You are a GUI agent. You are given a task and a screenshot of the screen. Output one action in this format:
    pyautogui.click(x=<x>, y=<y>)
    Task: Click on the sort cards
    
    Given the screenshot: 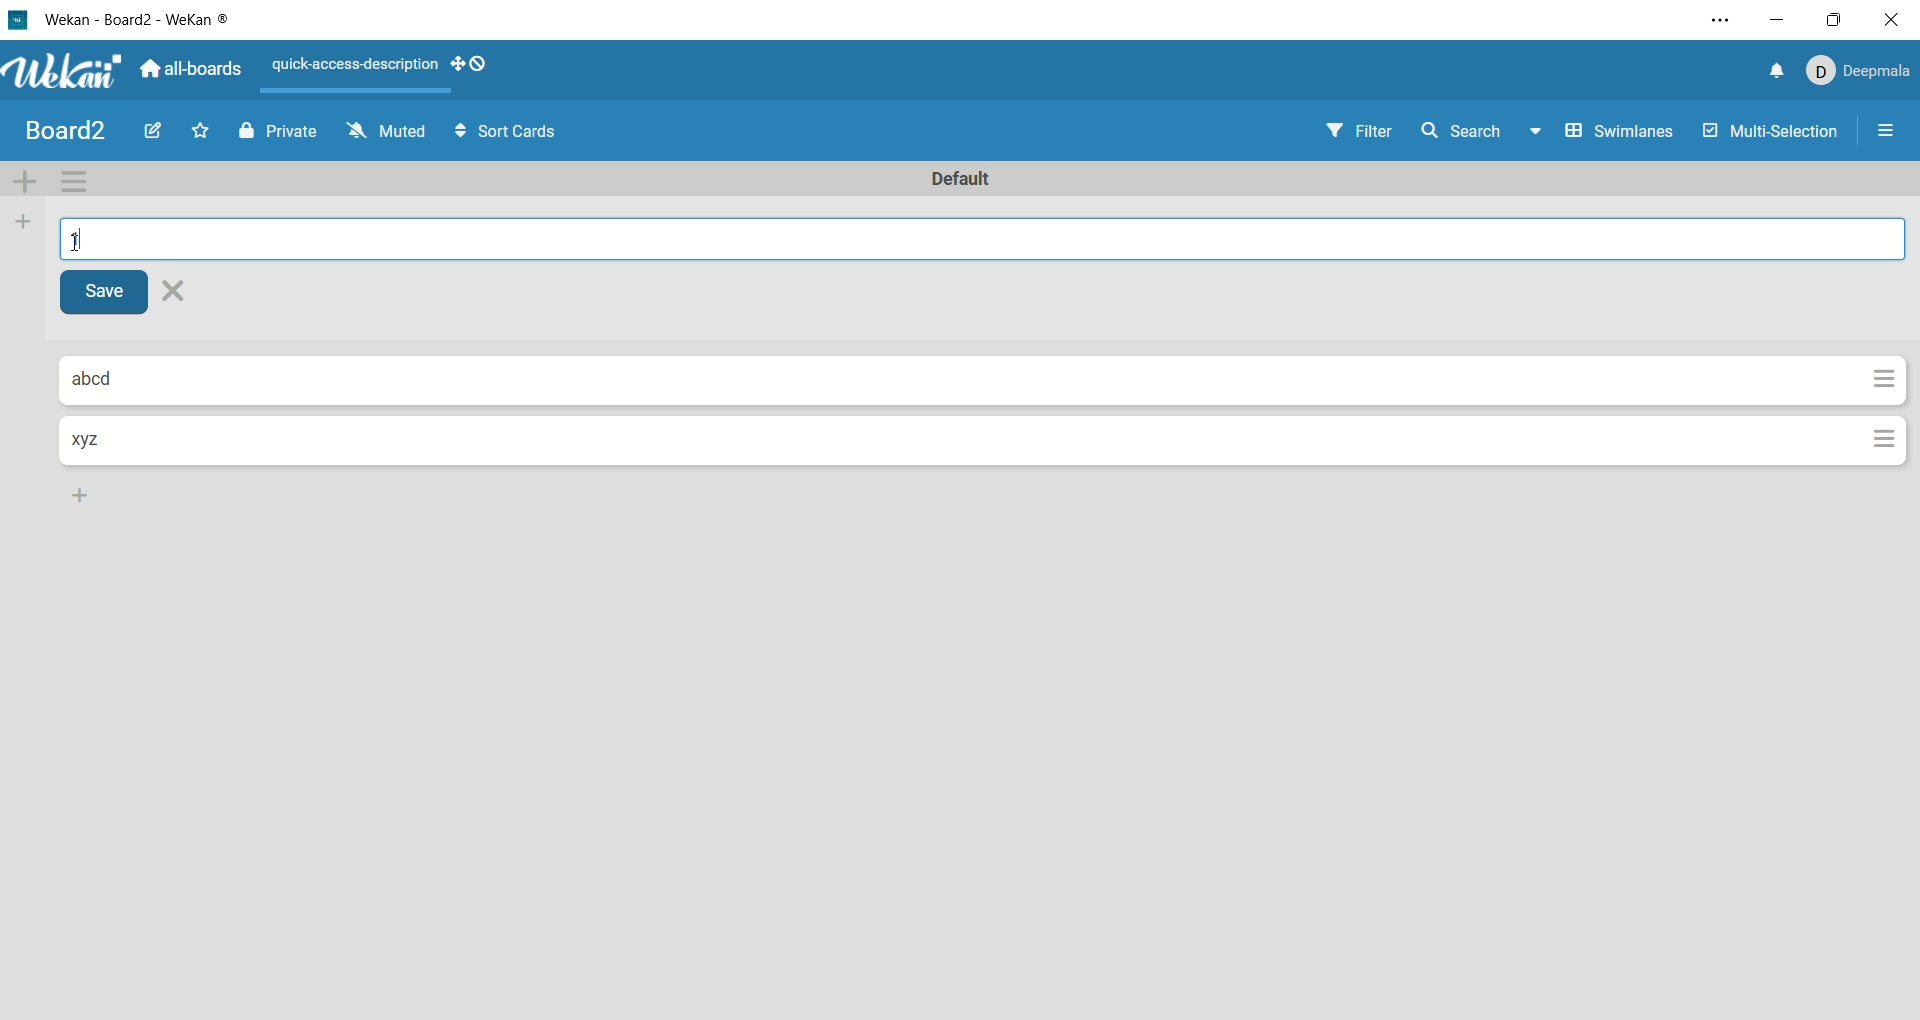 What is the action you would take?
    pyautogui.click(x=502, y=132)
    